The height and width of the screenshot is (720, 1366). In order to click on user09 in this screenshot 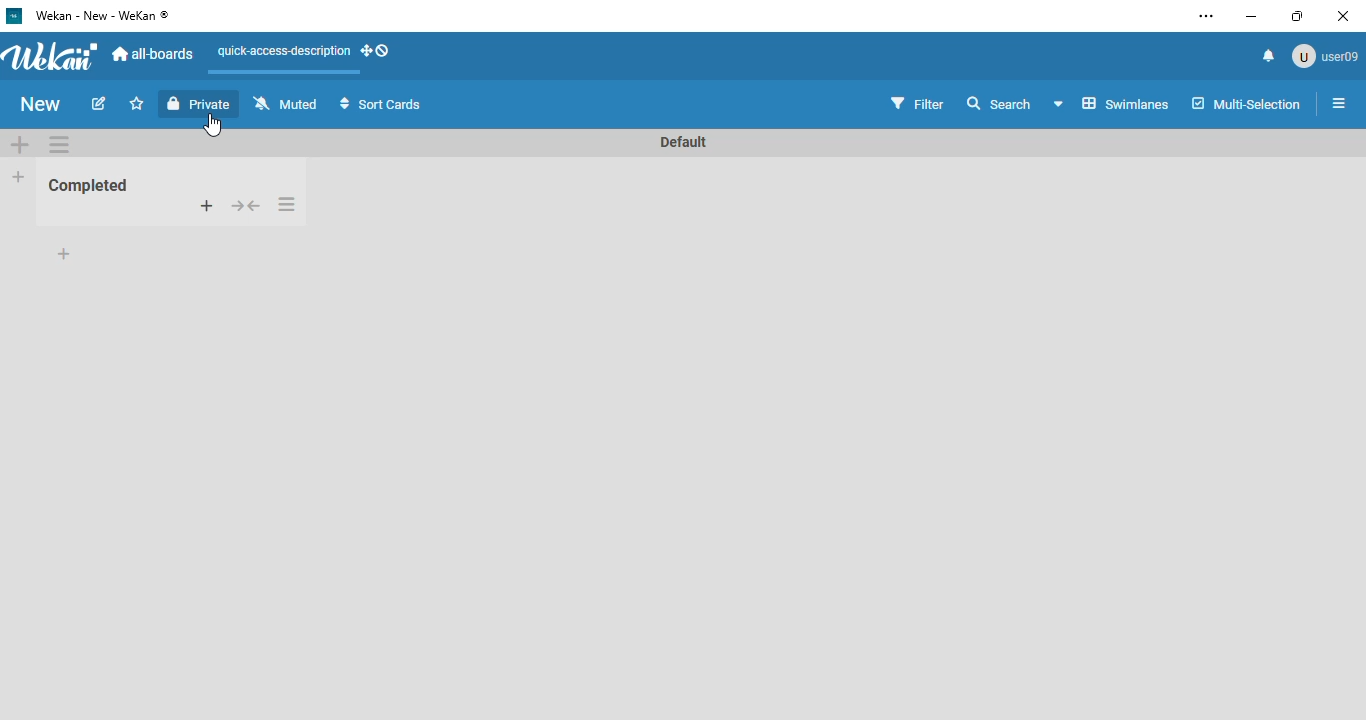, I will do `click(1324, 57)`.